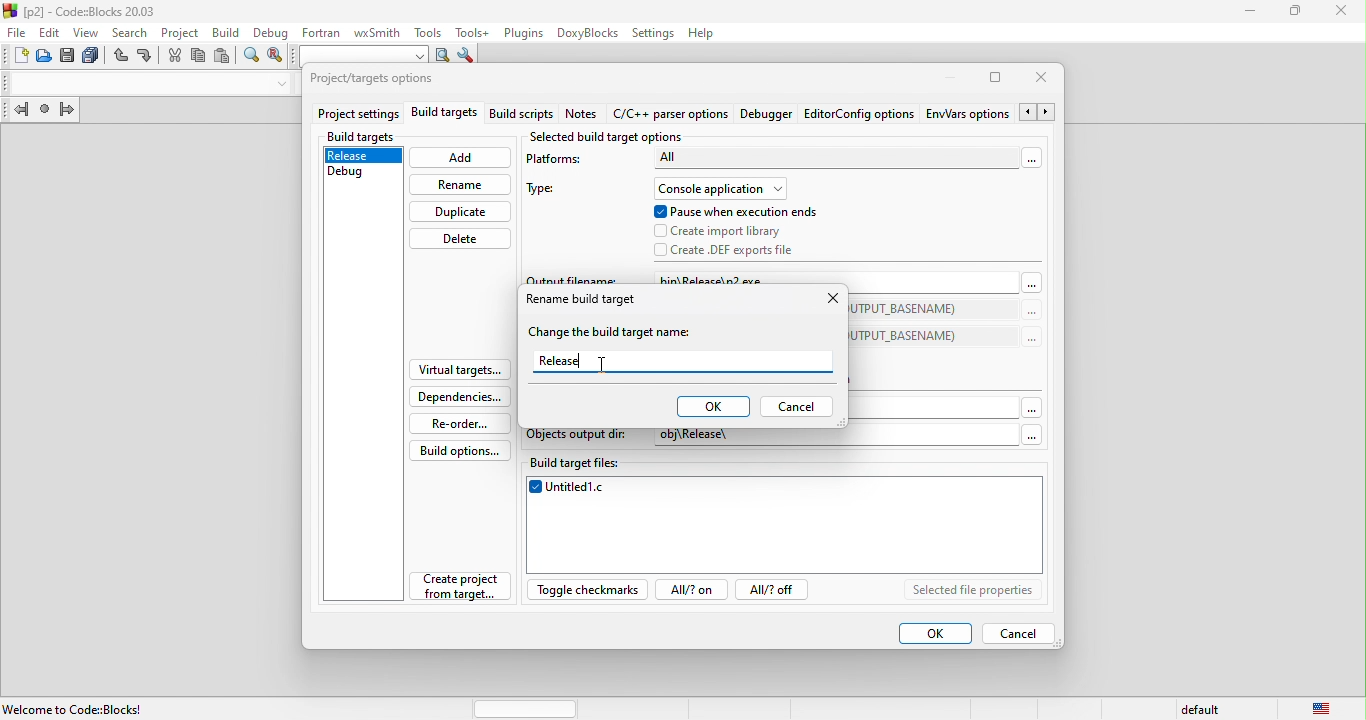  I want to click on more, so click(1030, 338).